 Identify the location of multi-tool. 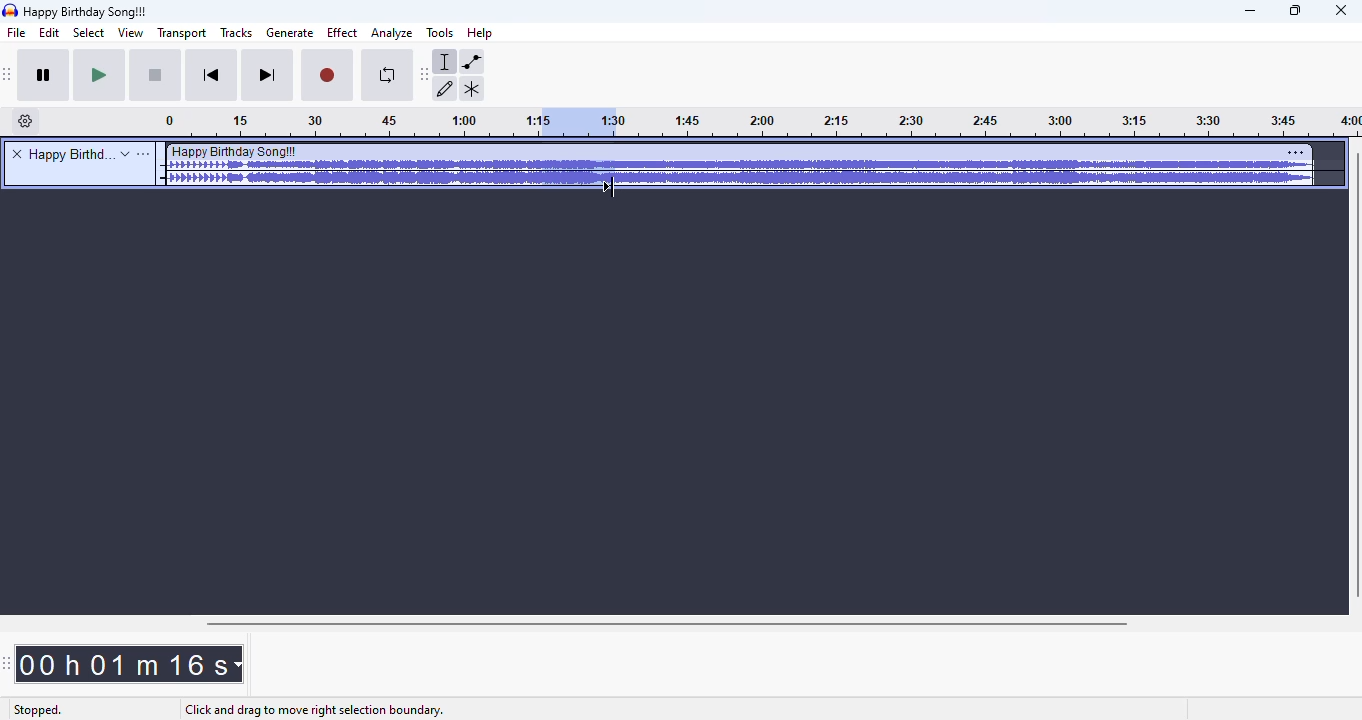
(472, 89).